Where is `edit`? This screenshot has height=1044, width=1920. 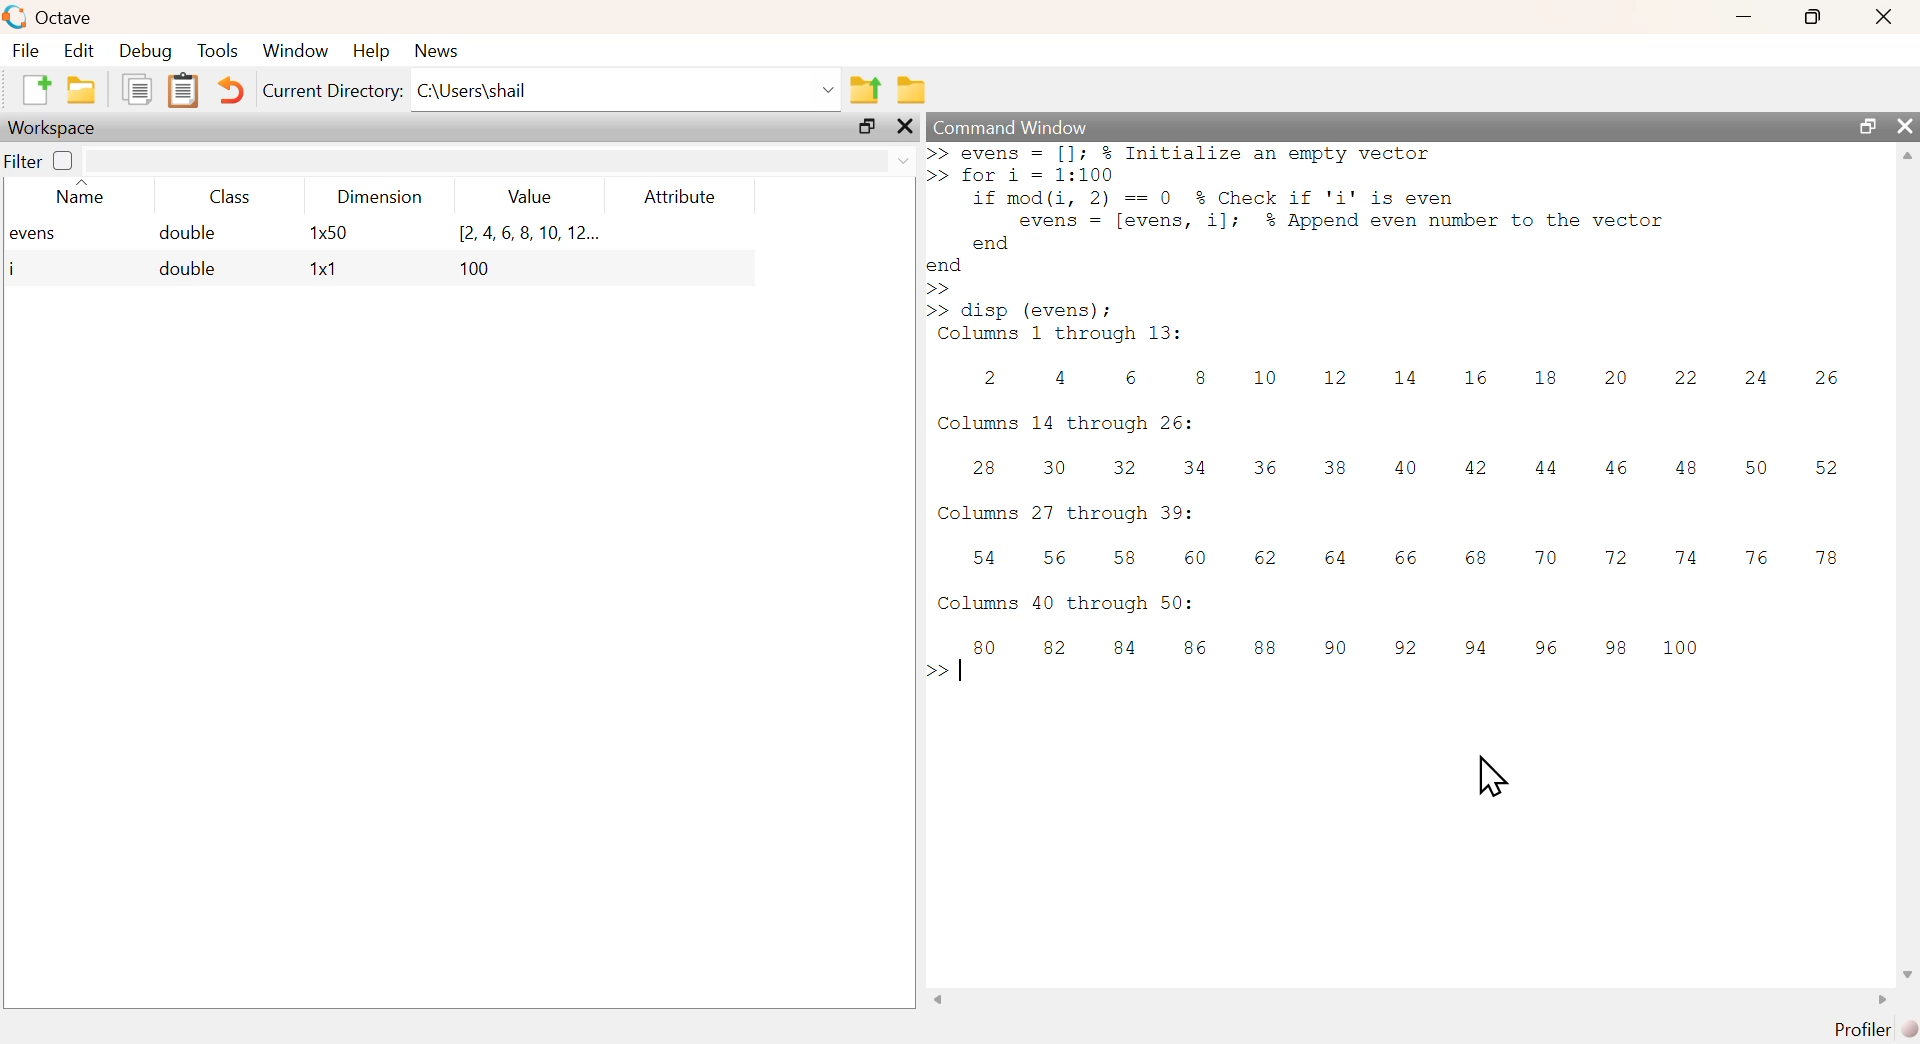
edit is located at coordinates (77, 52).